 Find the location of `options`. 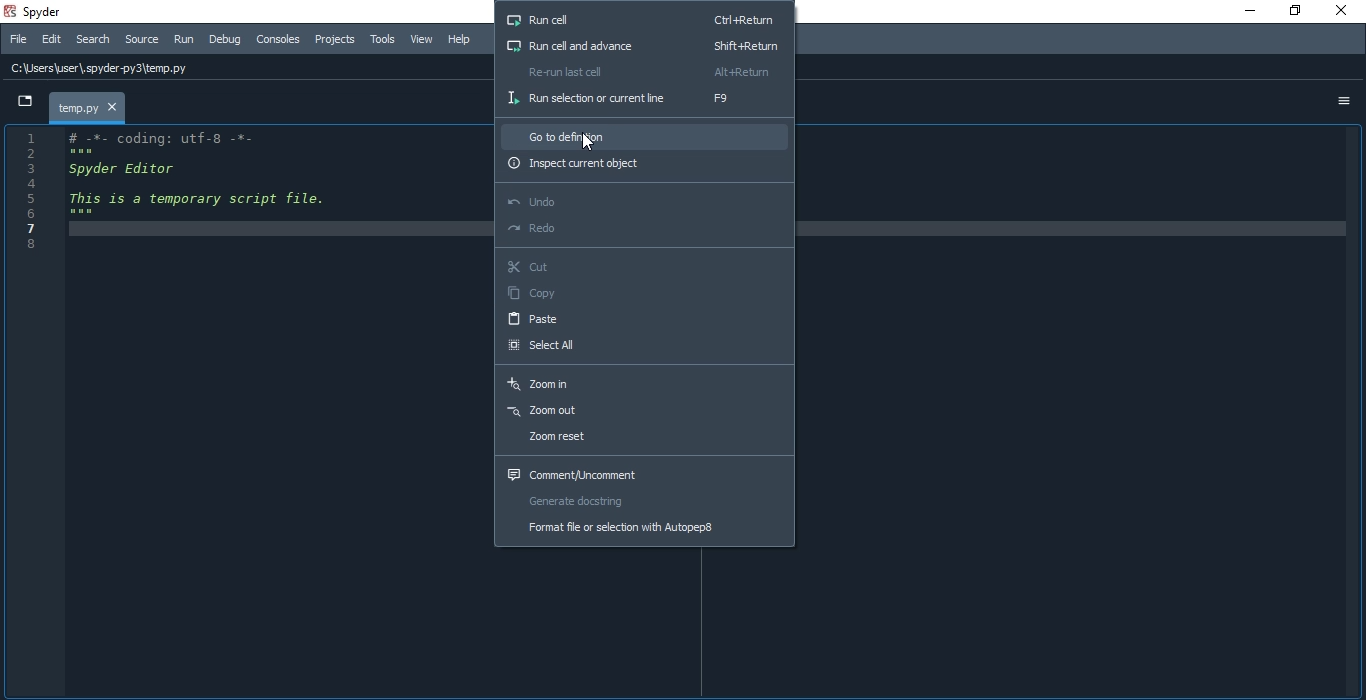

options is located at coordinates (1344, 100).